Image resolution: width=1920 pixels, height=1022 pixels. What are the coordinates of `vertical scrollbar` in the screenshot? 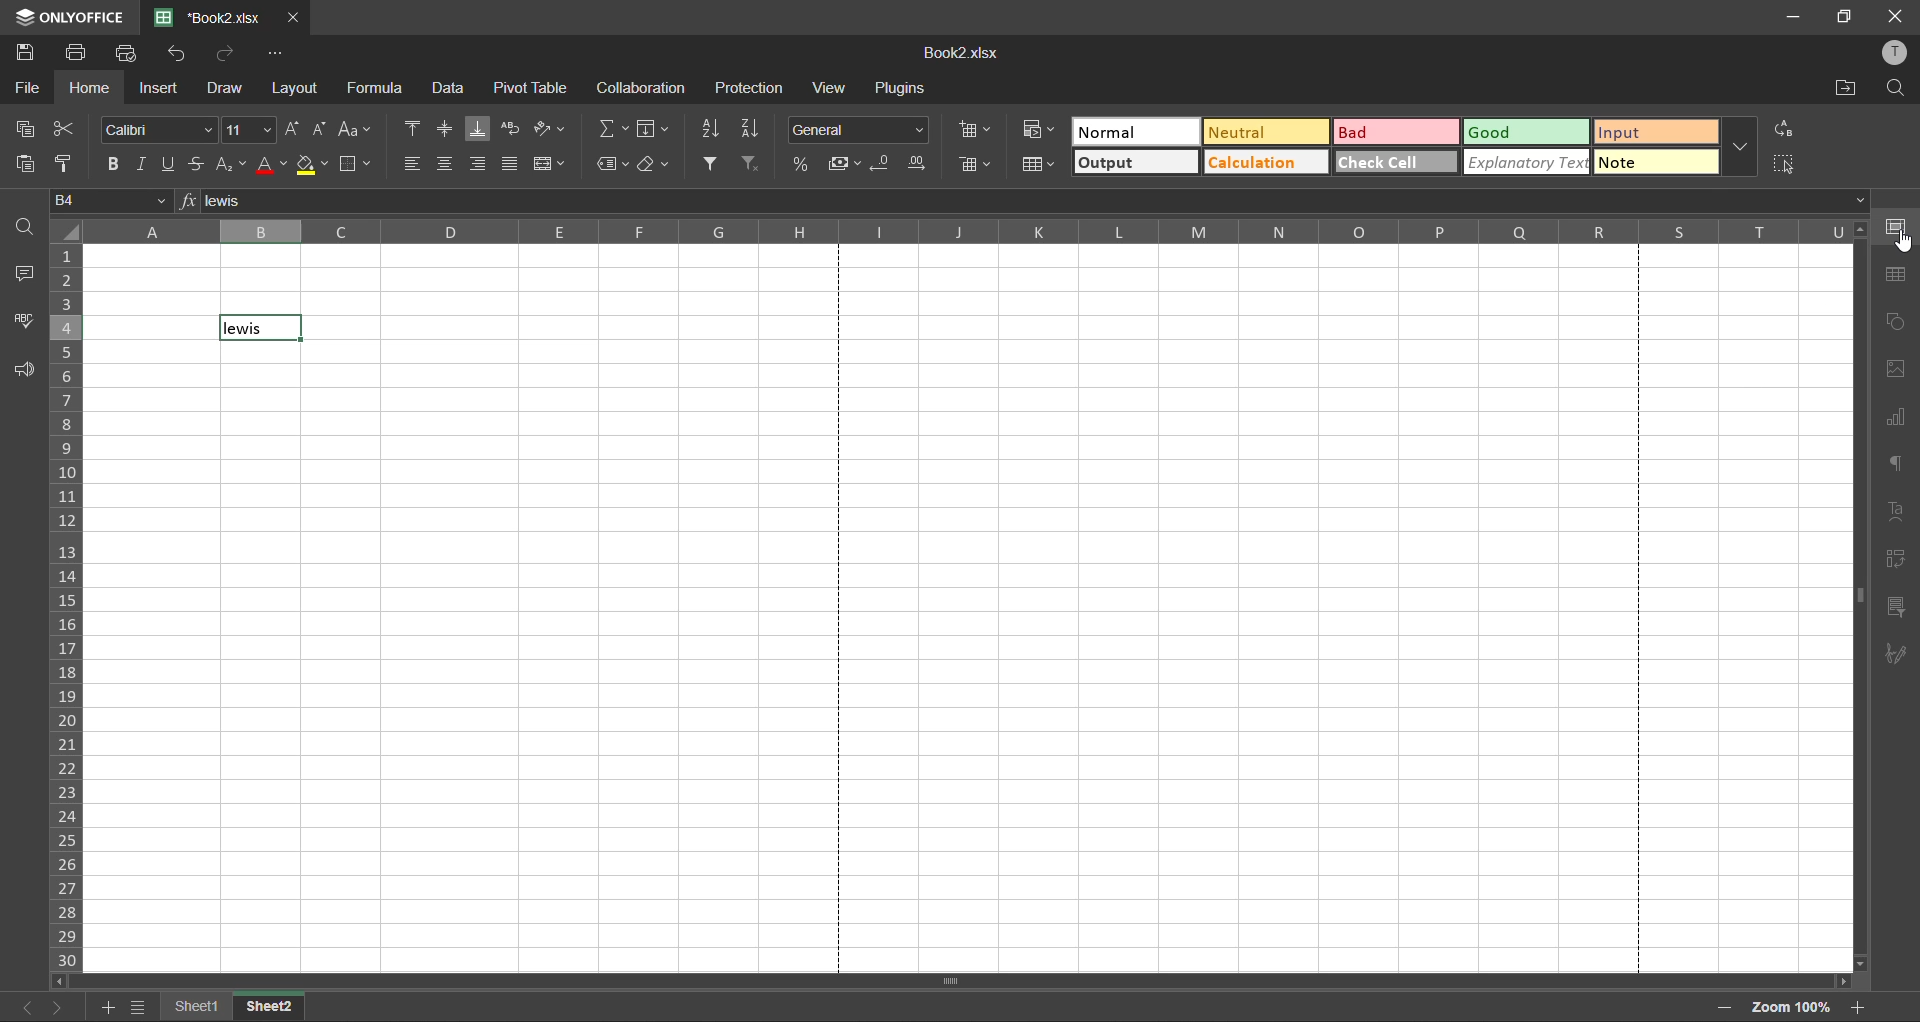 It's located at (1860, 598).